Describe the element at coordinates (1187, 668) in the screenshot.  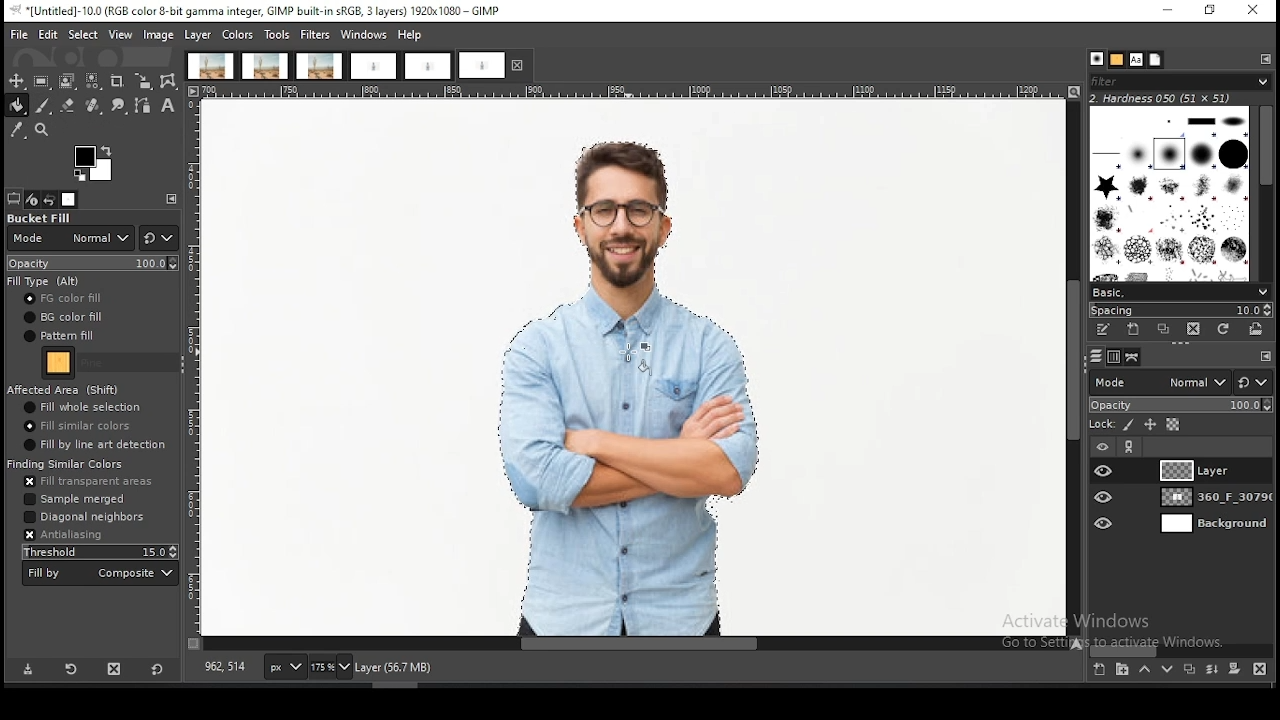
I see `duplicate layer` at that location.